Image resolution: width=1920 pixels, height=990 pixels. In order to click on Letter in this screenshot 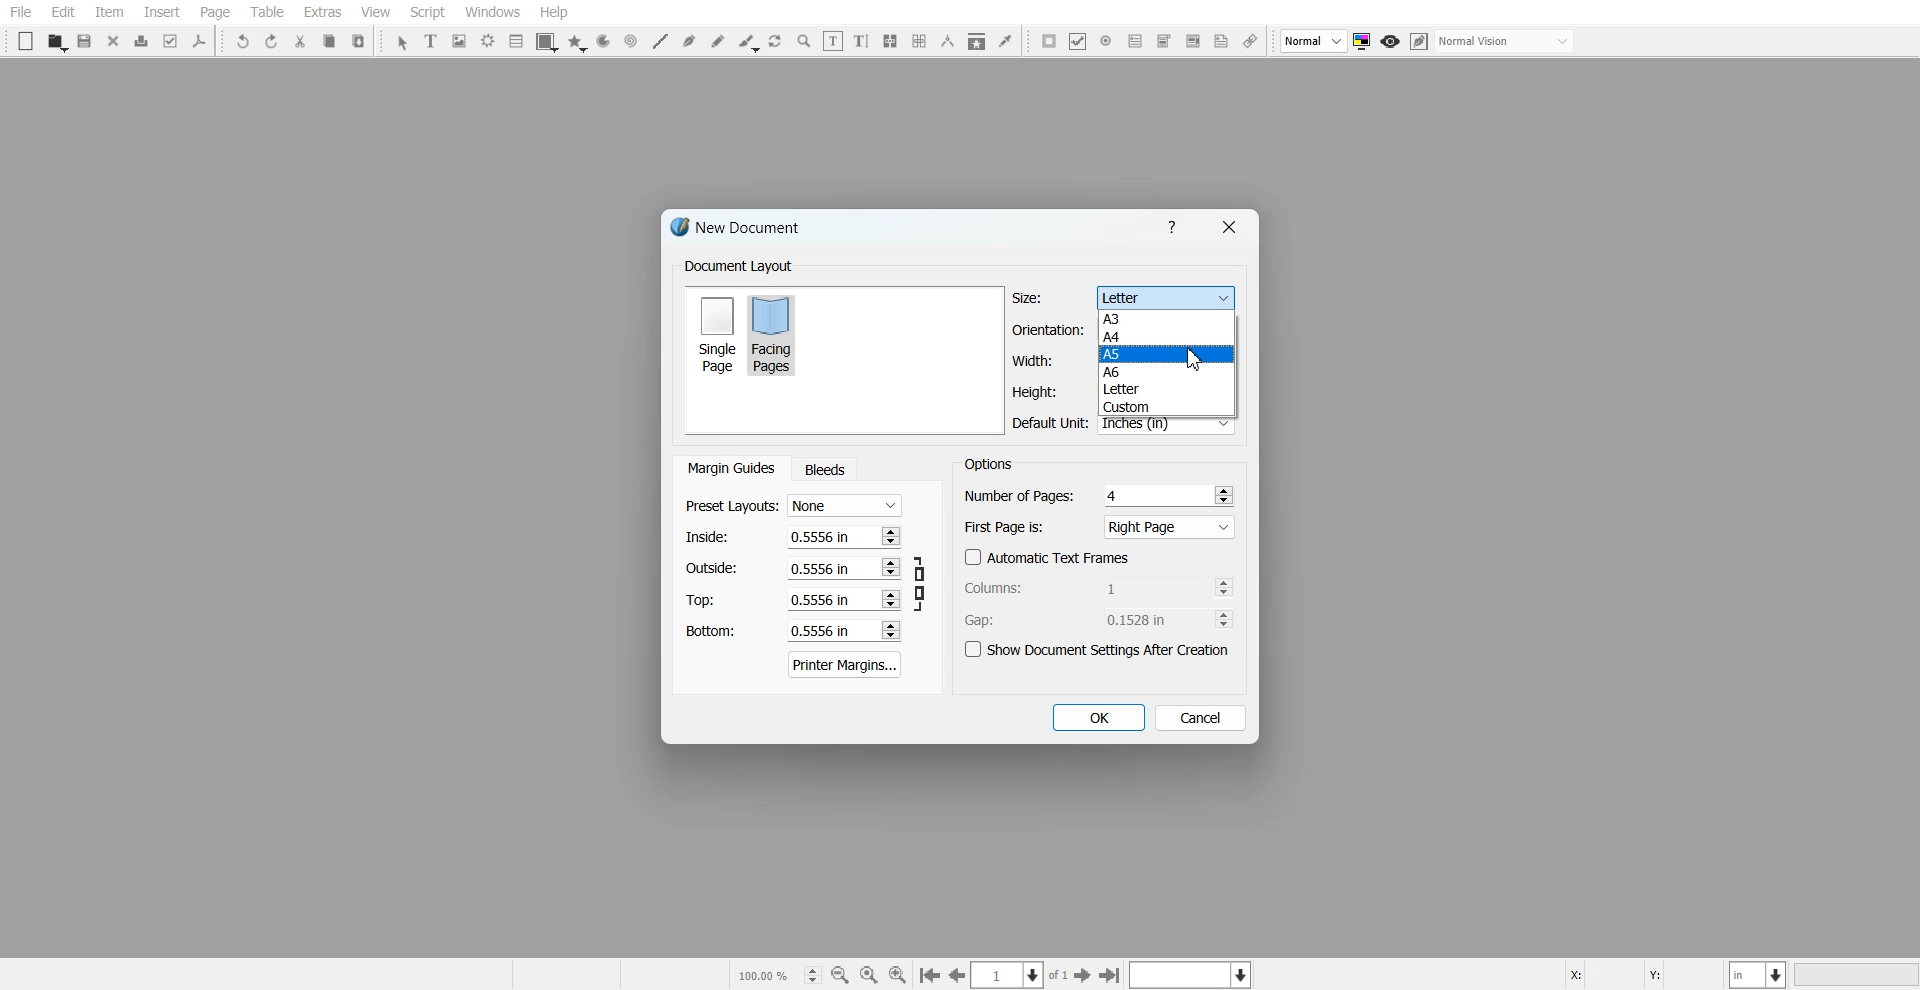, I will do `click(1166, 390)`.